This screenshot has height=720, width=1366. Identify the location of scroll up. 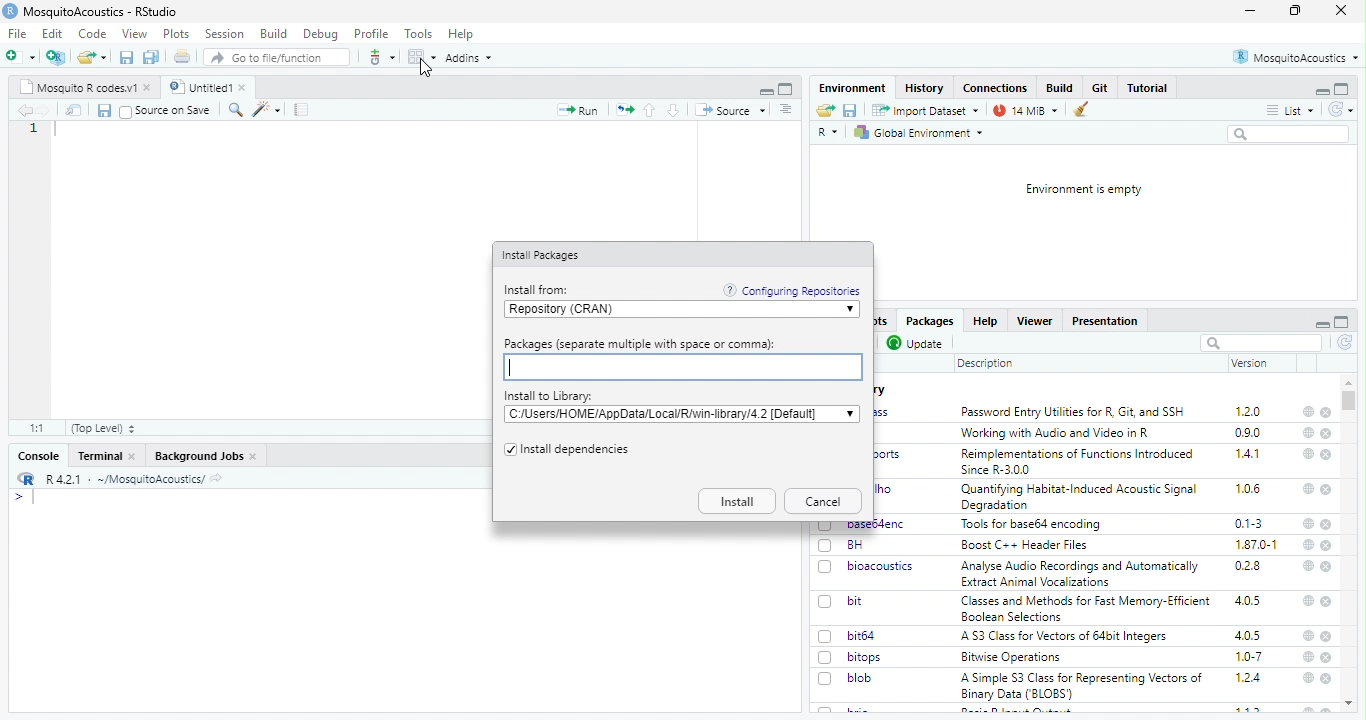
(1349, 383).